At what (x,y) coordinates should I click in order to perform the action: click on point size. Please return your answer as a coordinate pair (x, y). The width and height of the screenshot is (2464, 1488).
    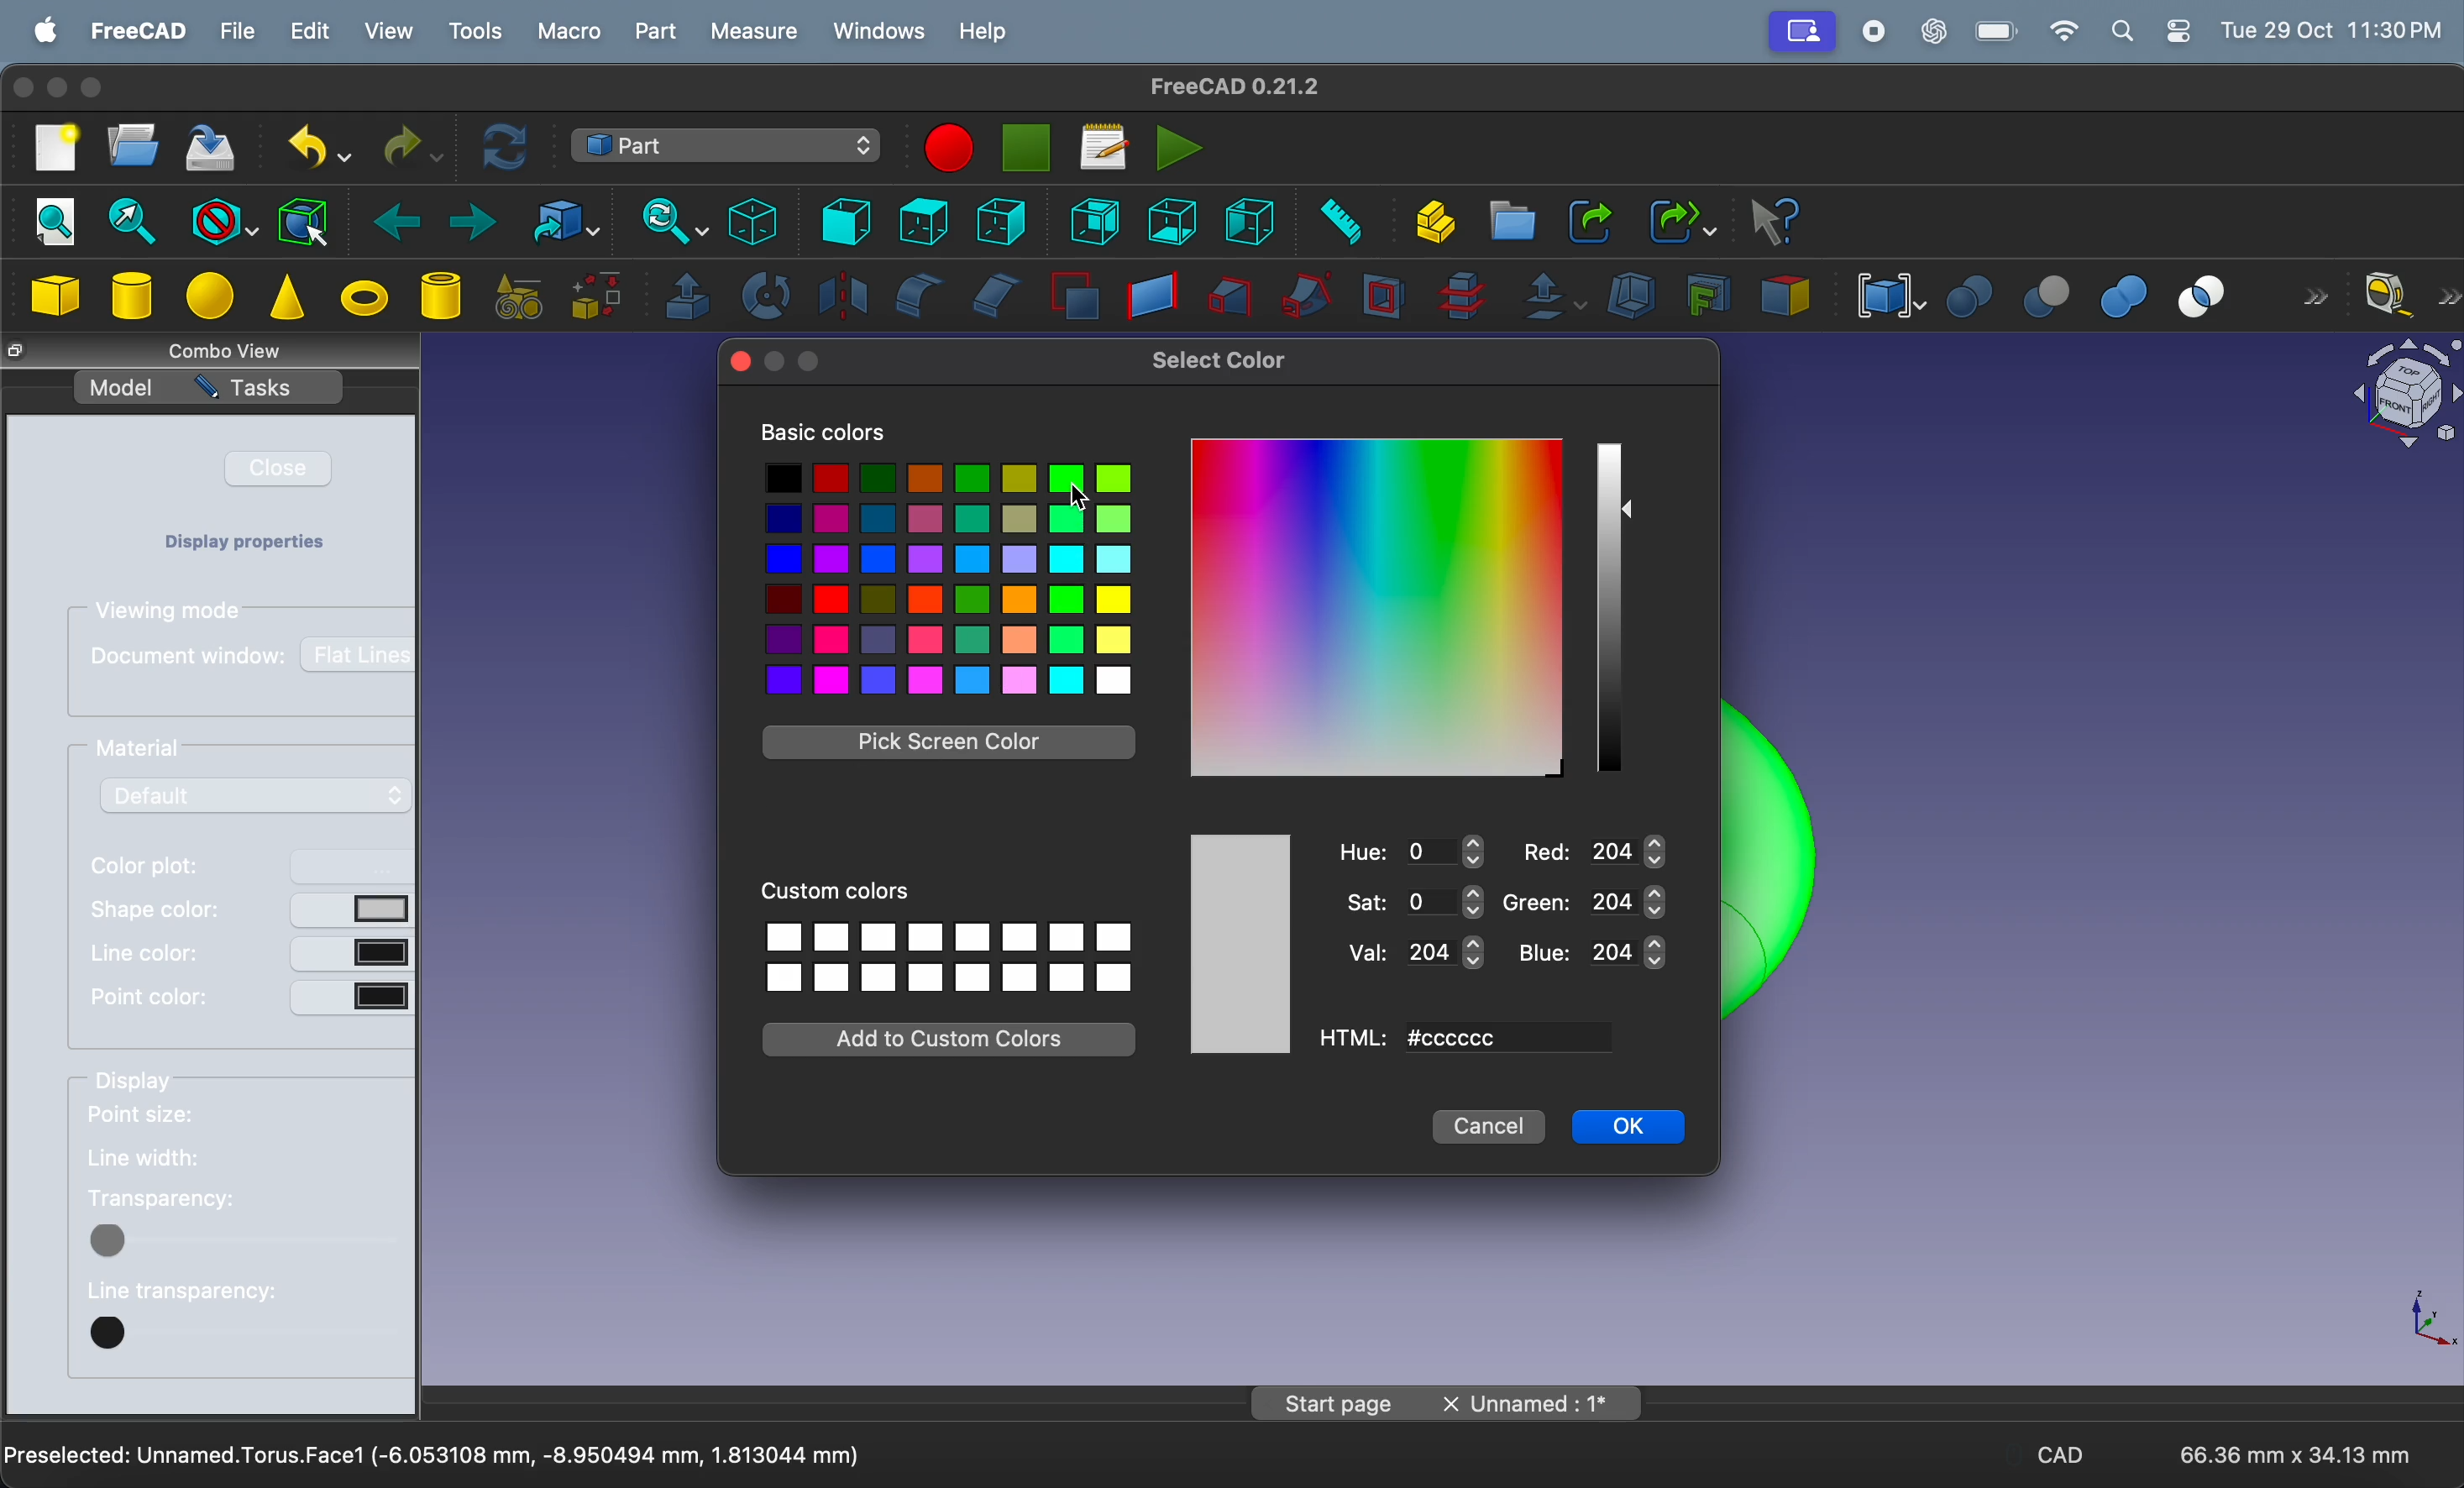
    Looking at the image, I should click on (170, 1118).